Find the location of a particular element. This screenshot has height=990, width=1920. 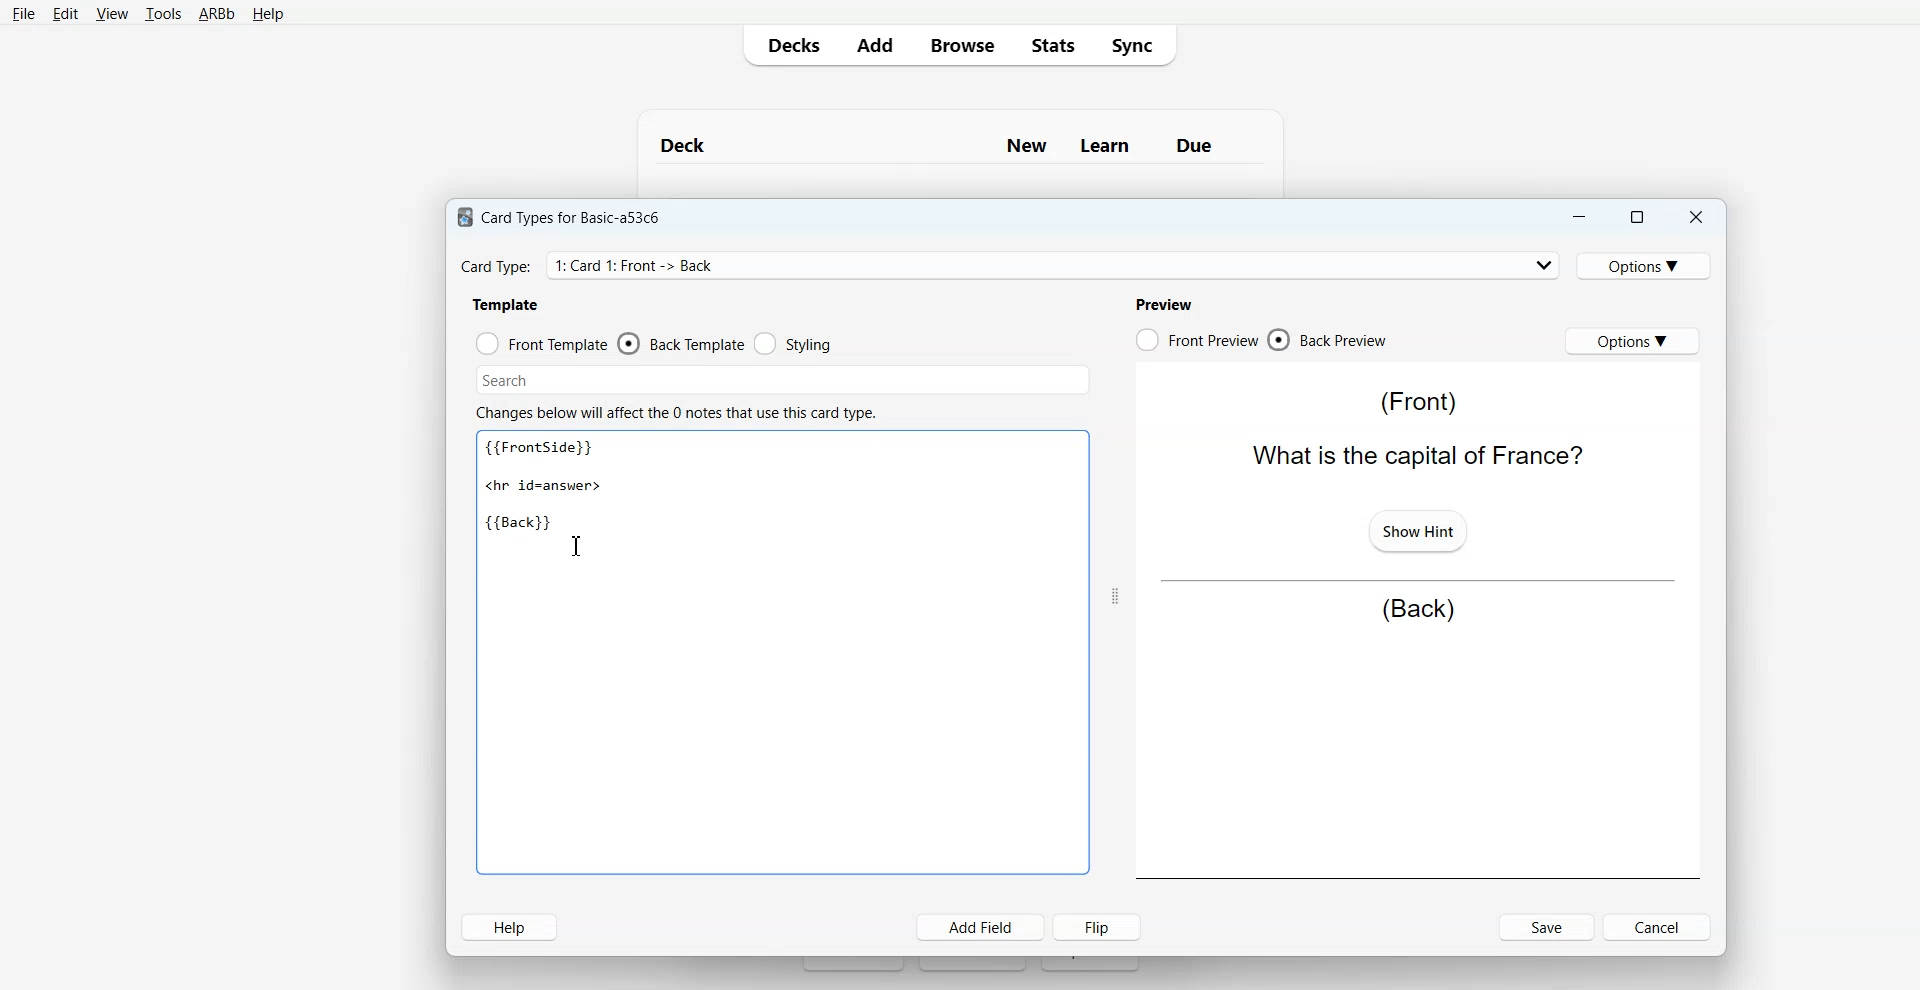

Add Field is located at coordinates (981, 927).